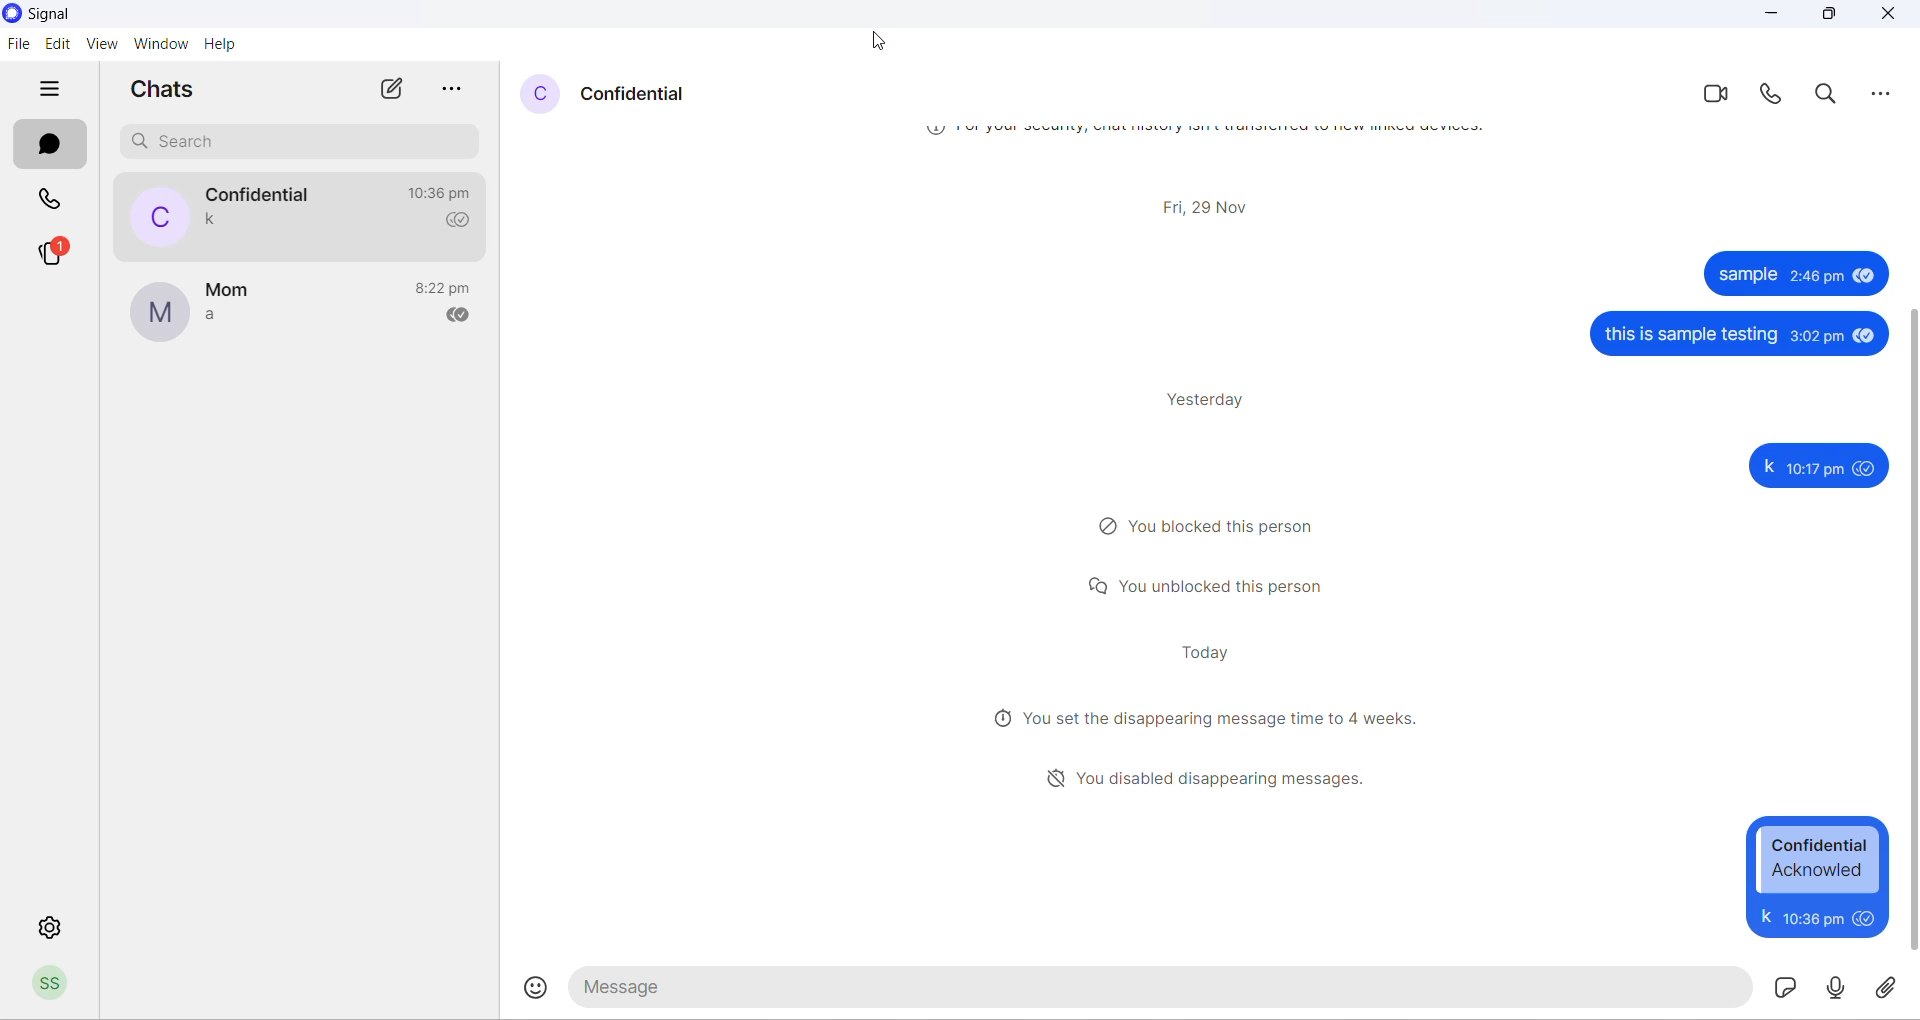  I want to click on Confidential Acknowled, so click(1820, 859).